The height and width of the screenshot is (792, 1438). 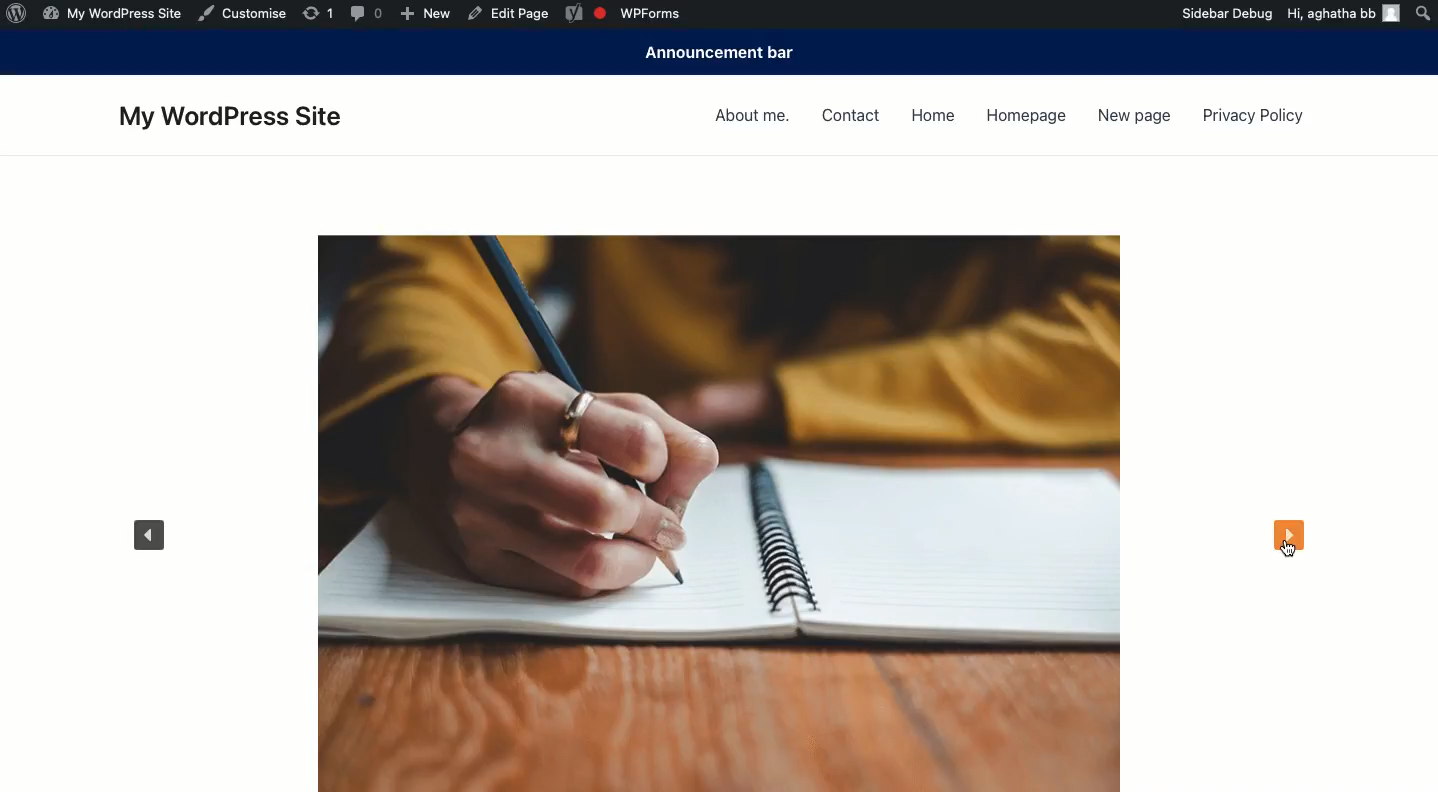 I want to click on Next, so click(x=1290, y=537).